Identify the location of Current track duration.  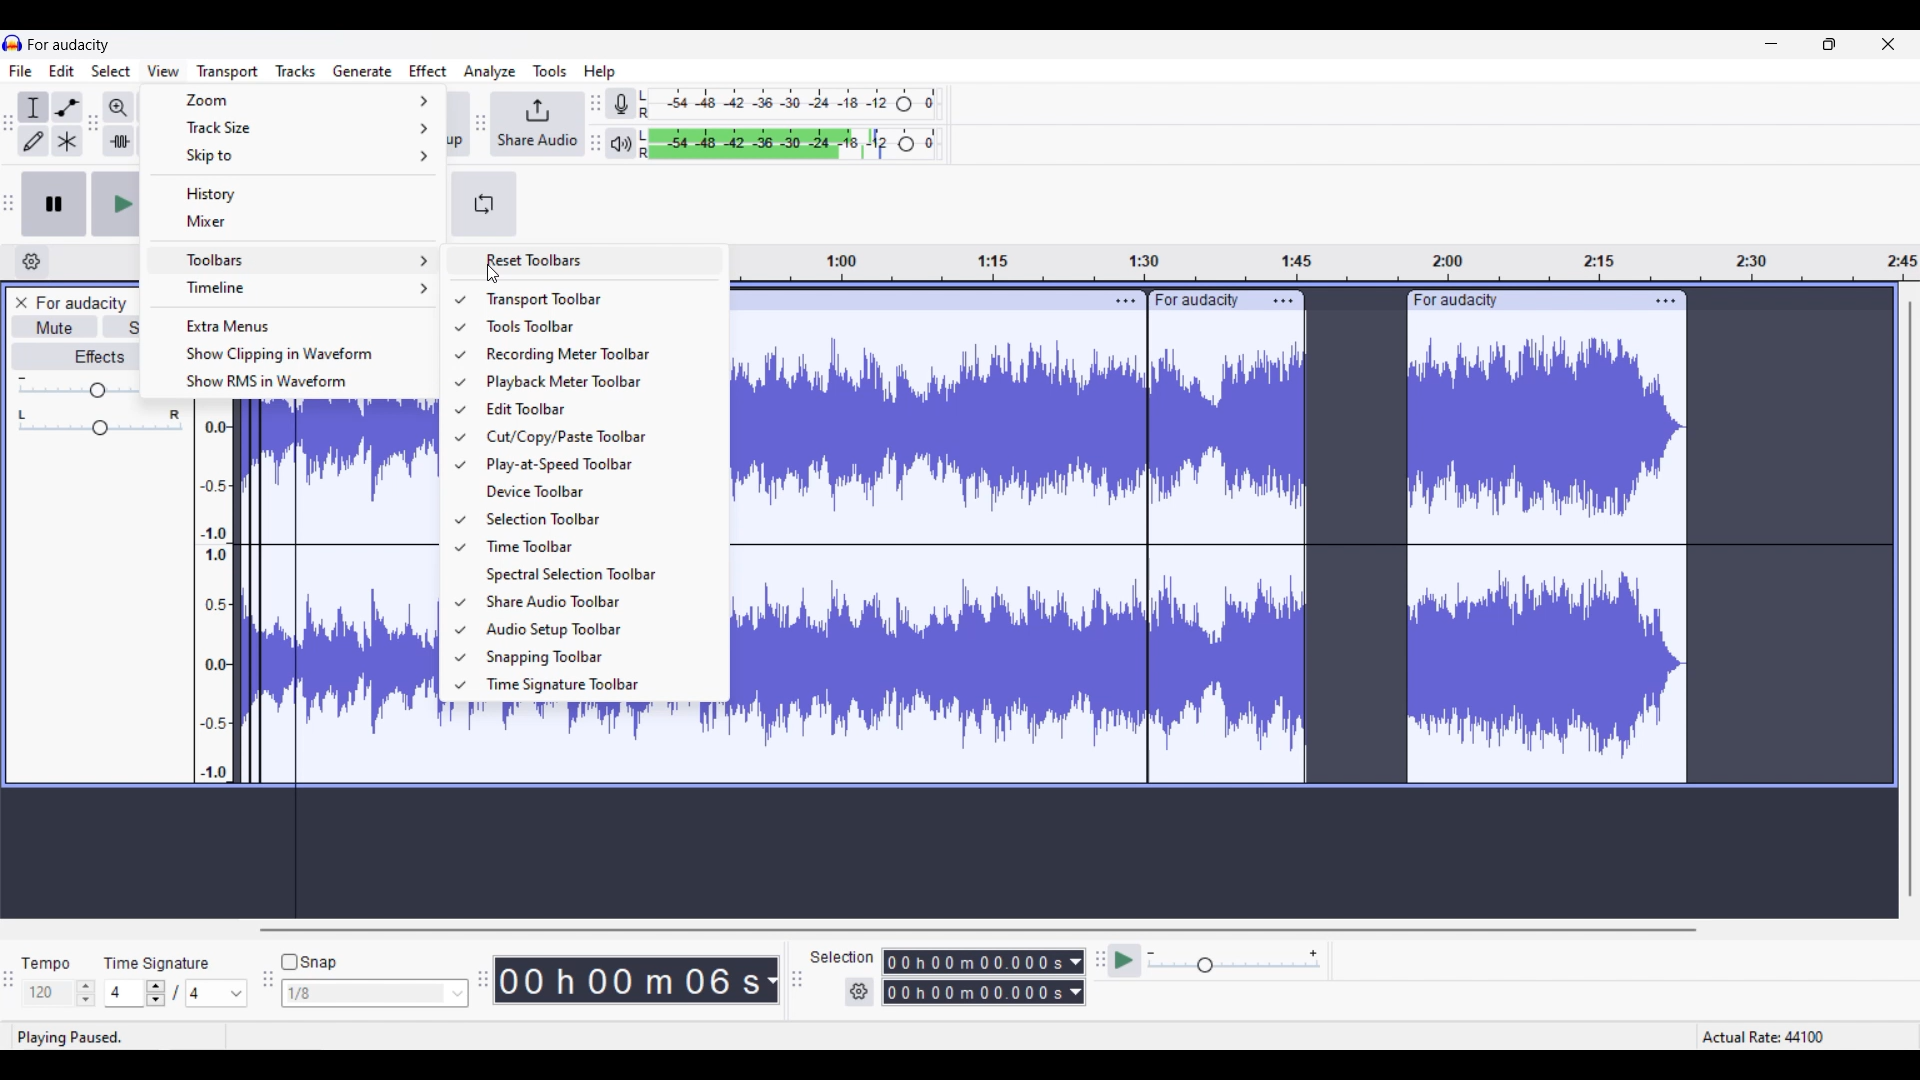
(629, 980).